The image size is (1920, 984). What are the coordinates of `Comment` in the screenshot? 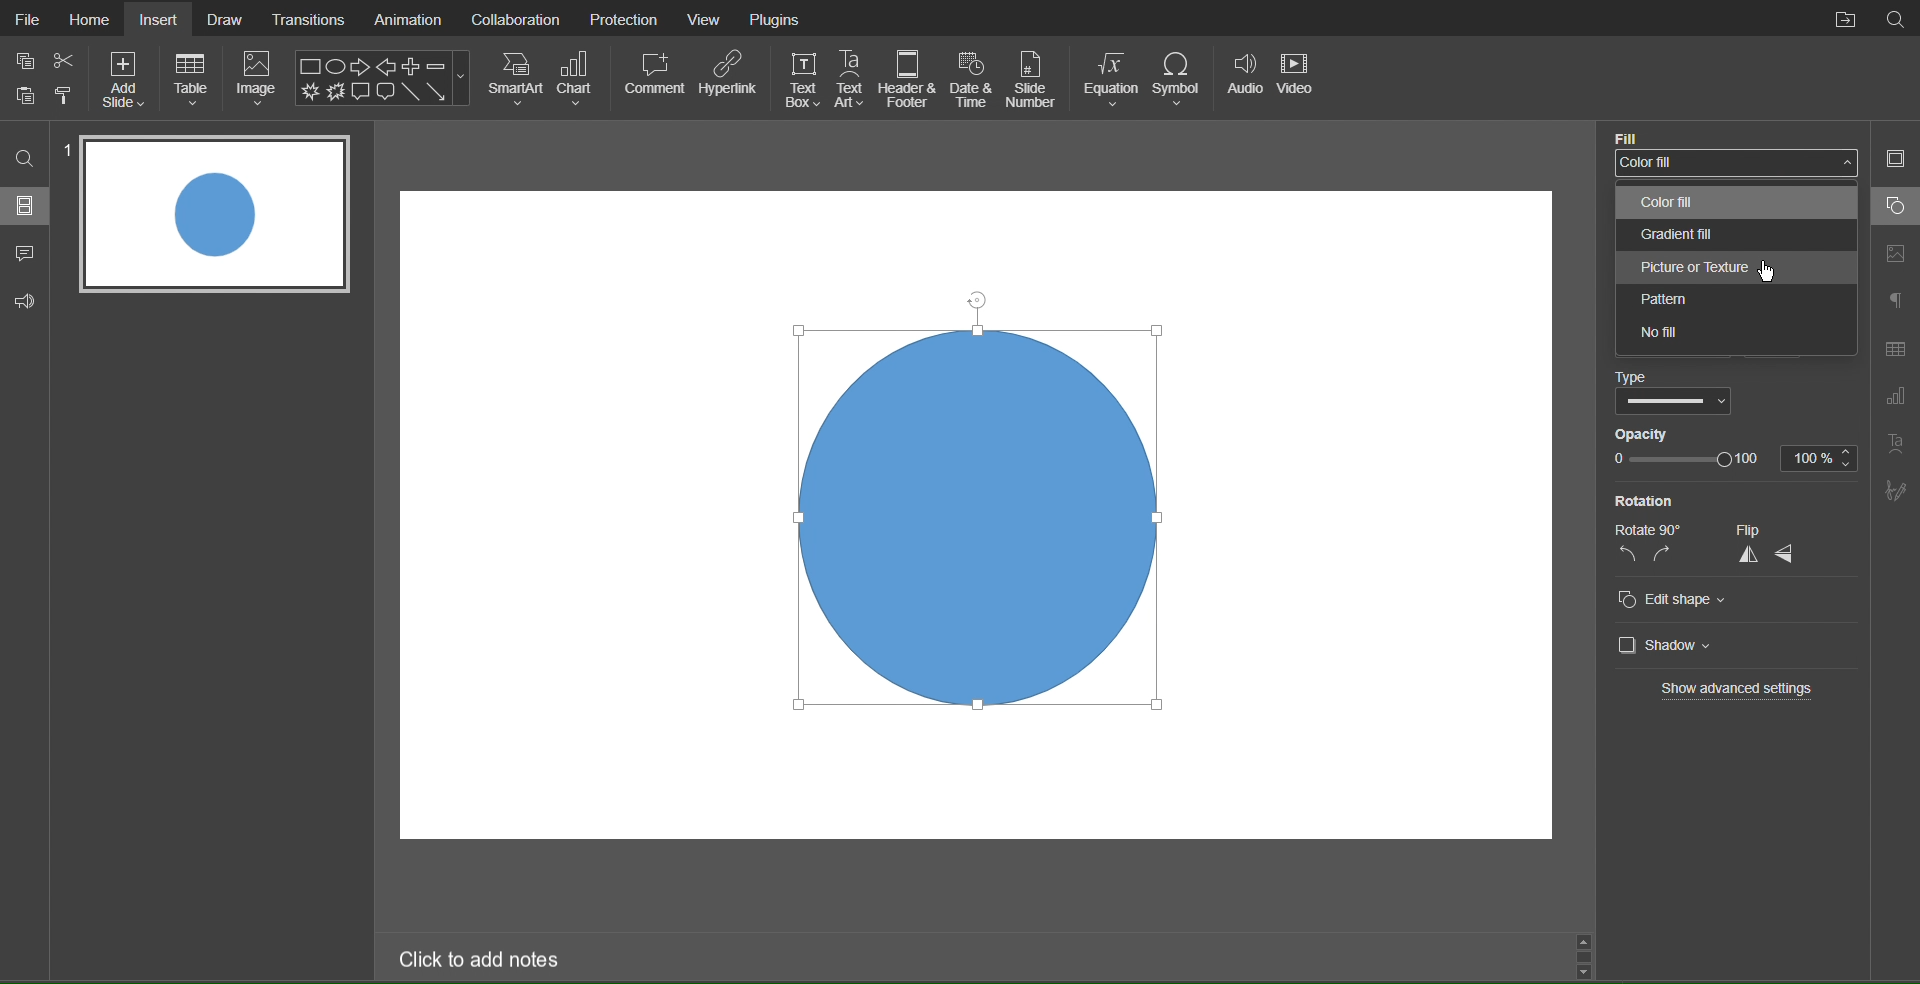 It's located at (654, 78).